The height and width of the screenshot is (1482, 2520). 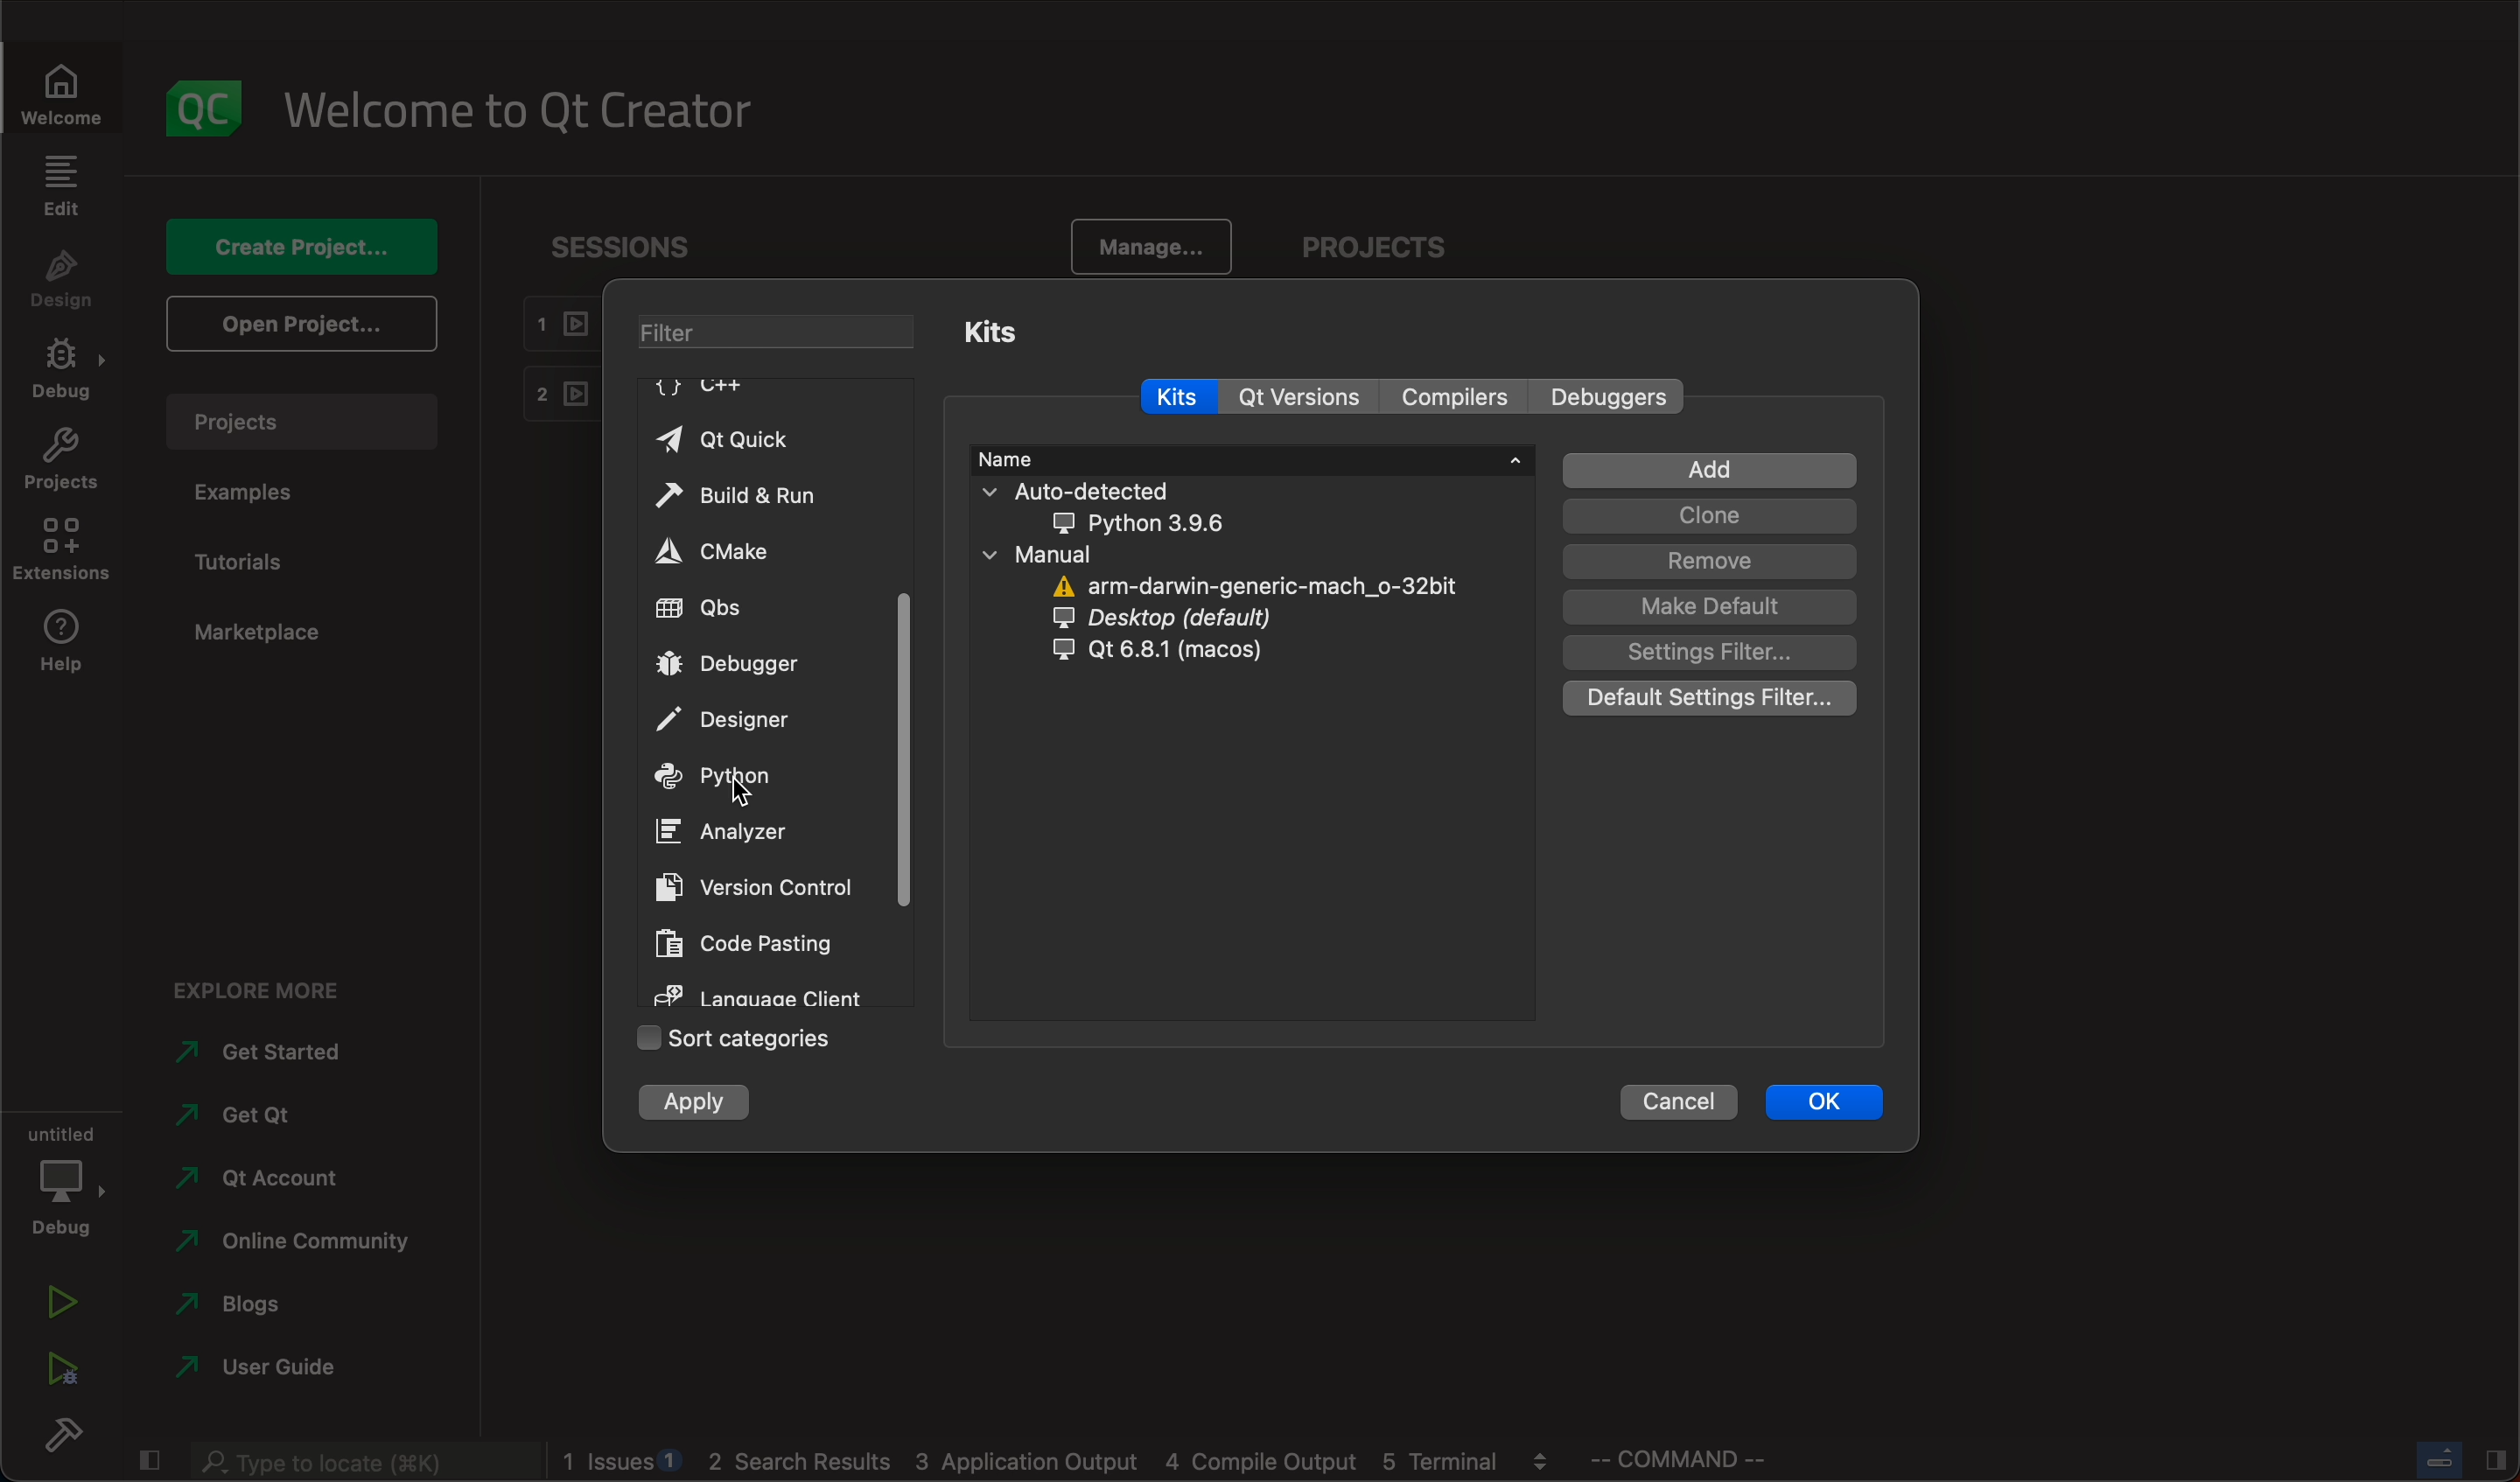 I want to click on cancel, so click(x=1673, y=1099).